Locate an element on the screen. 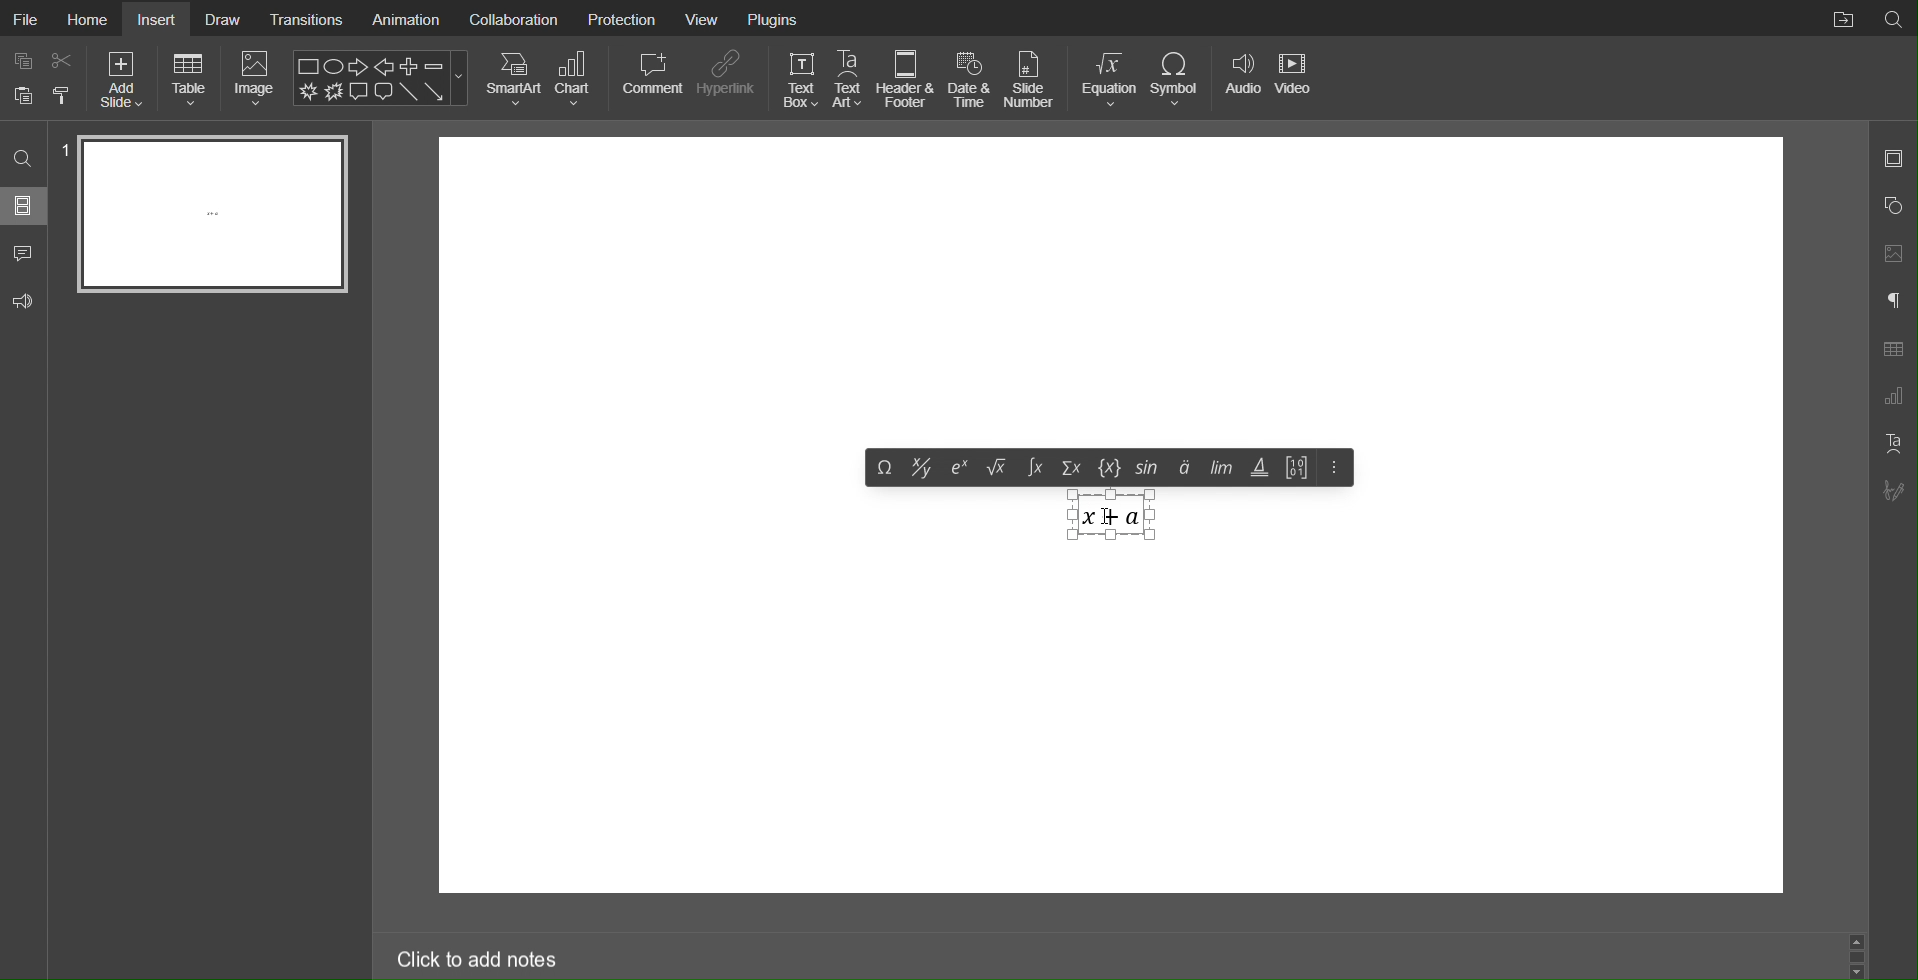 This screenshot has height=980, width=1918. SmartArt is located at coordinates (515, 78).